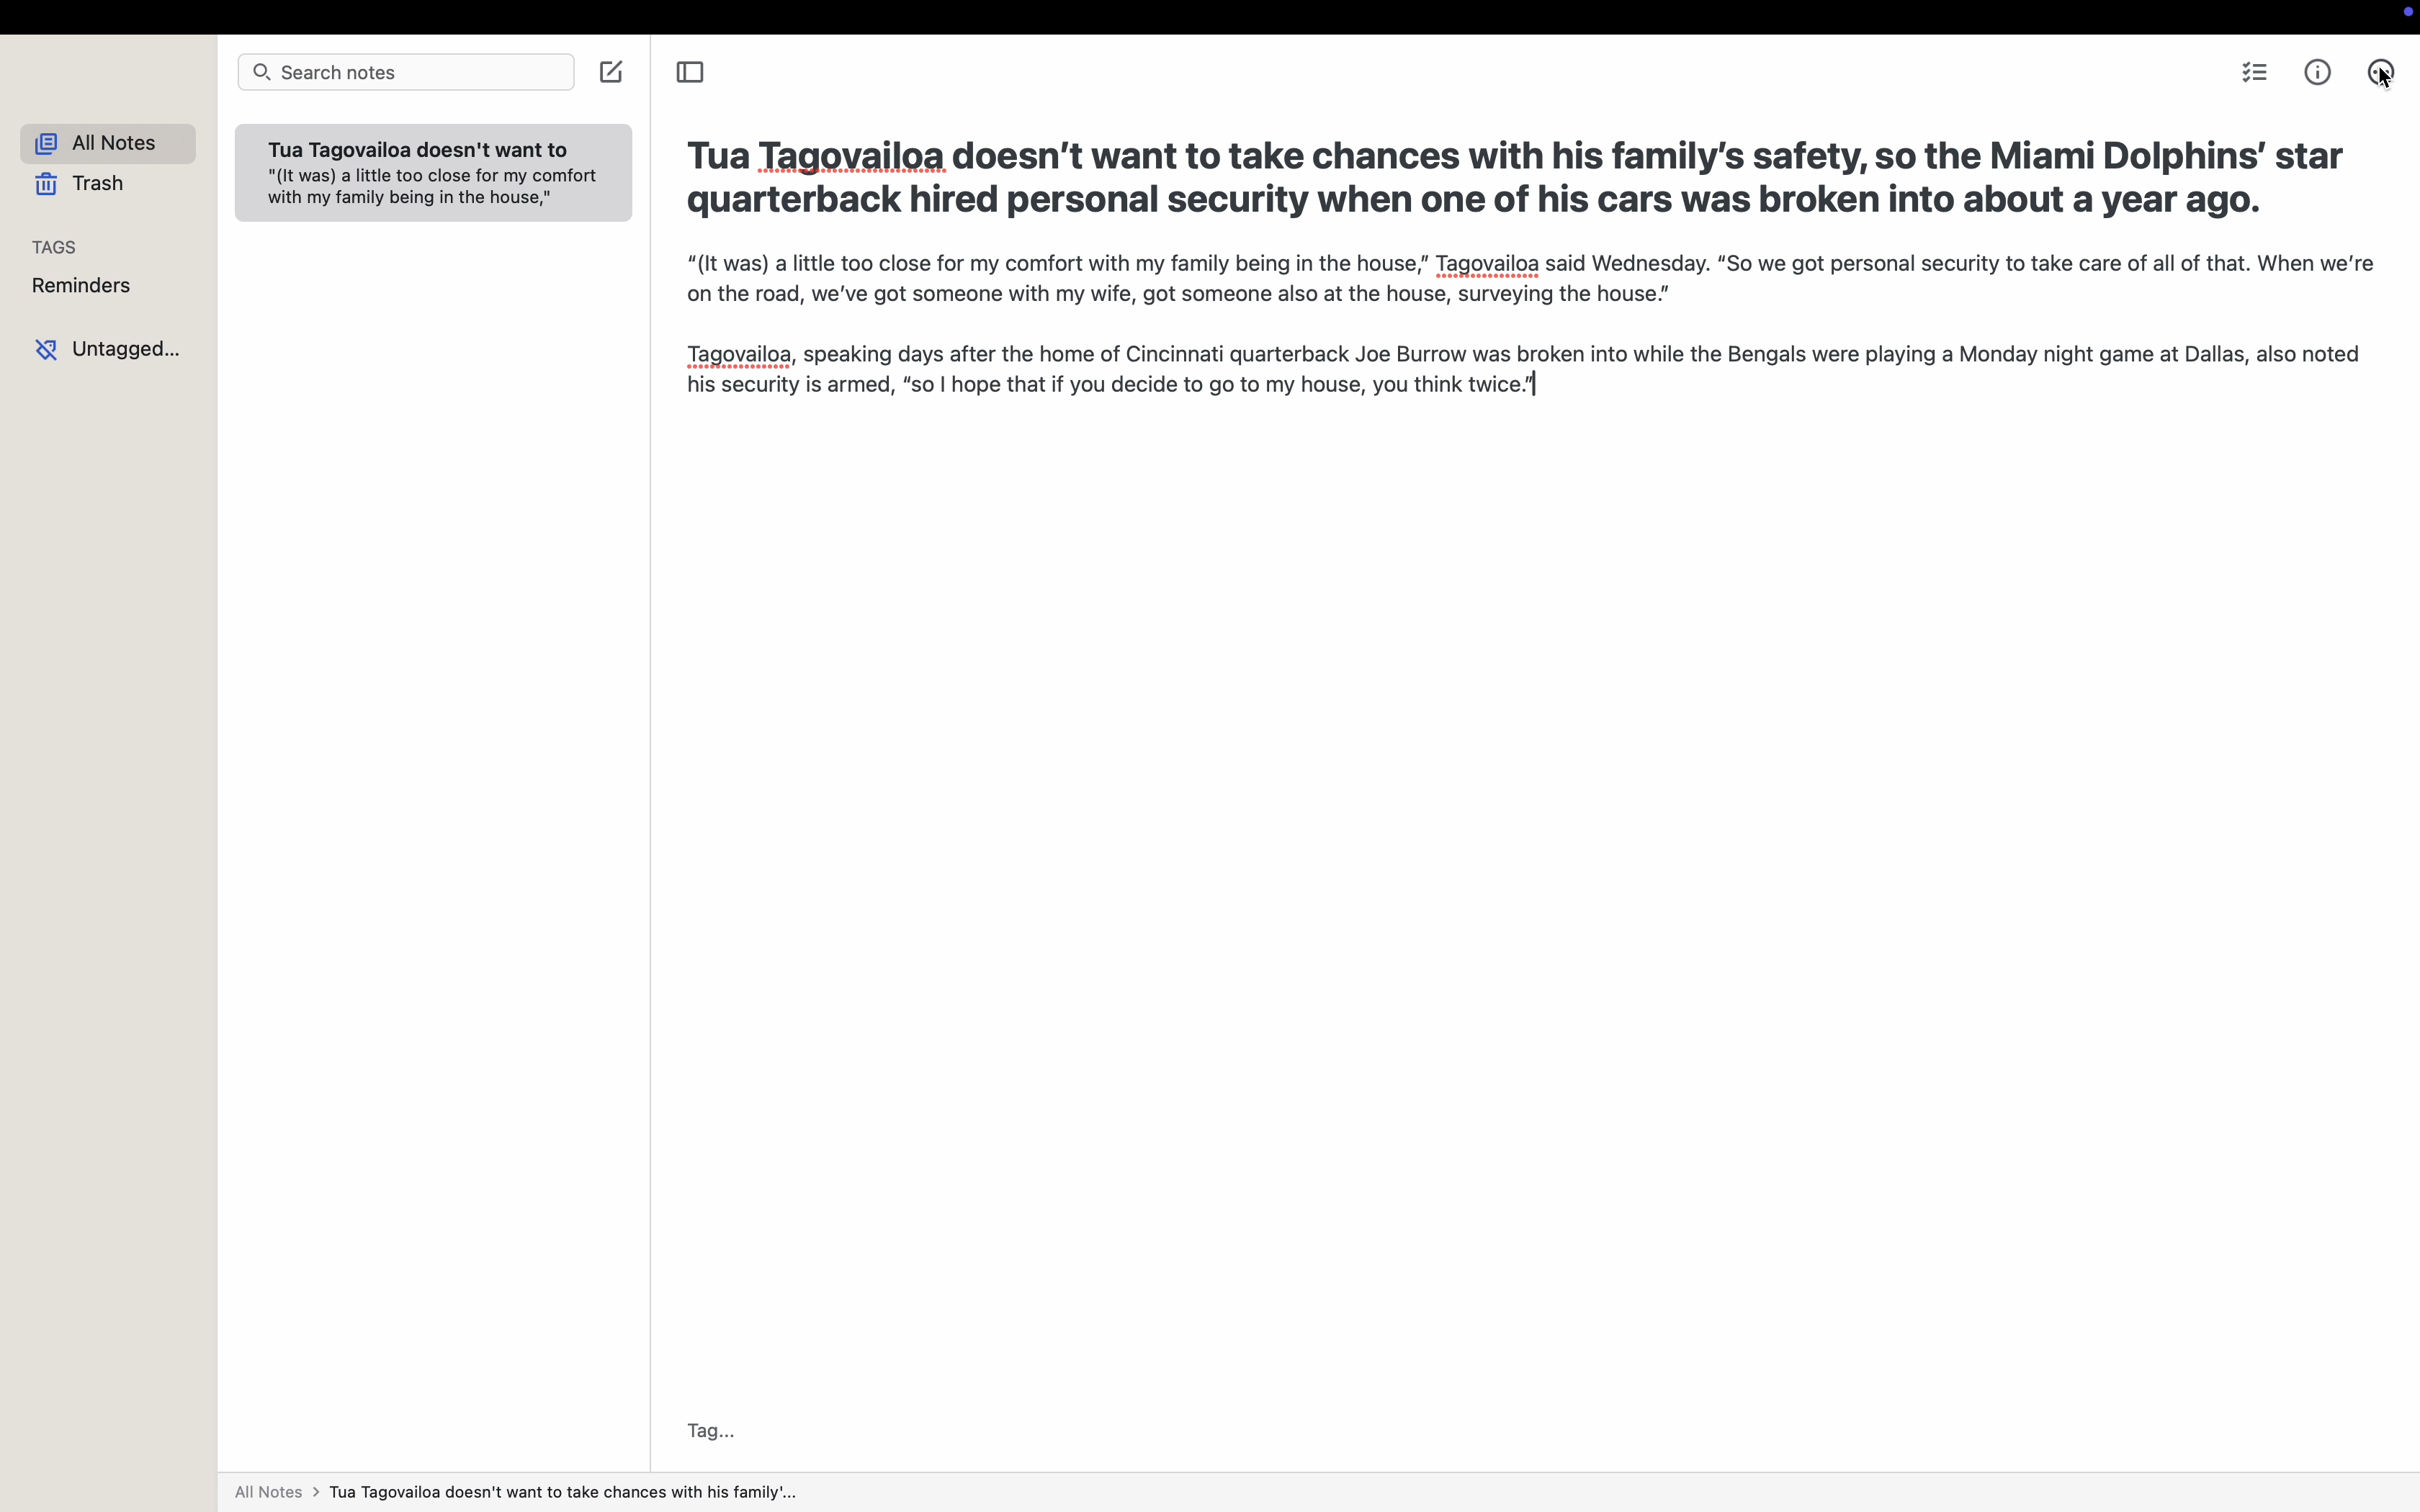 The width and height of the screenshot is (2420, 1512). Describe the element at coordinates (109, 350) in the screenshot. I see `untagged` at that location.